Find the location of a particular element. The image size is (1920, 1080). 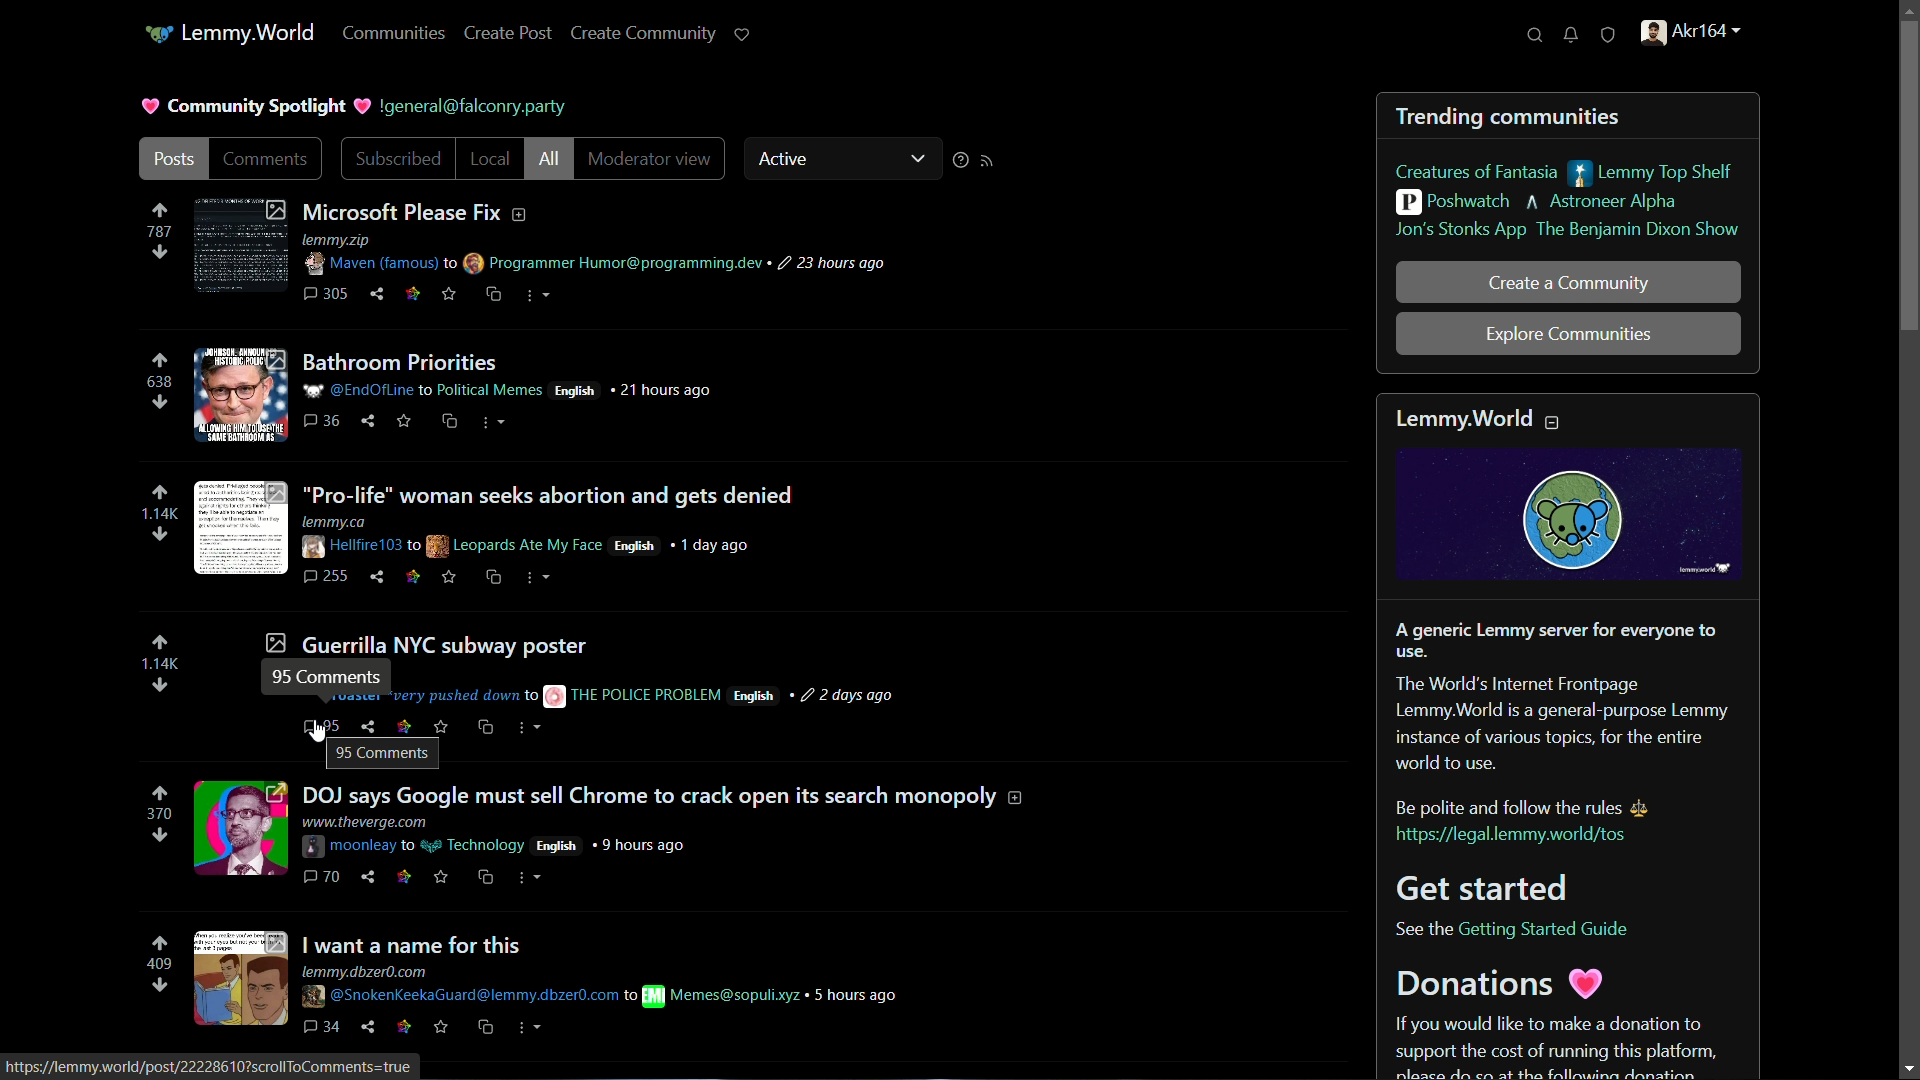

options is located at coordinates (534, 295).